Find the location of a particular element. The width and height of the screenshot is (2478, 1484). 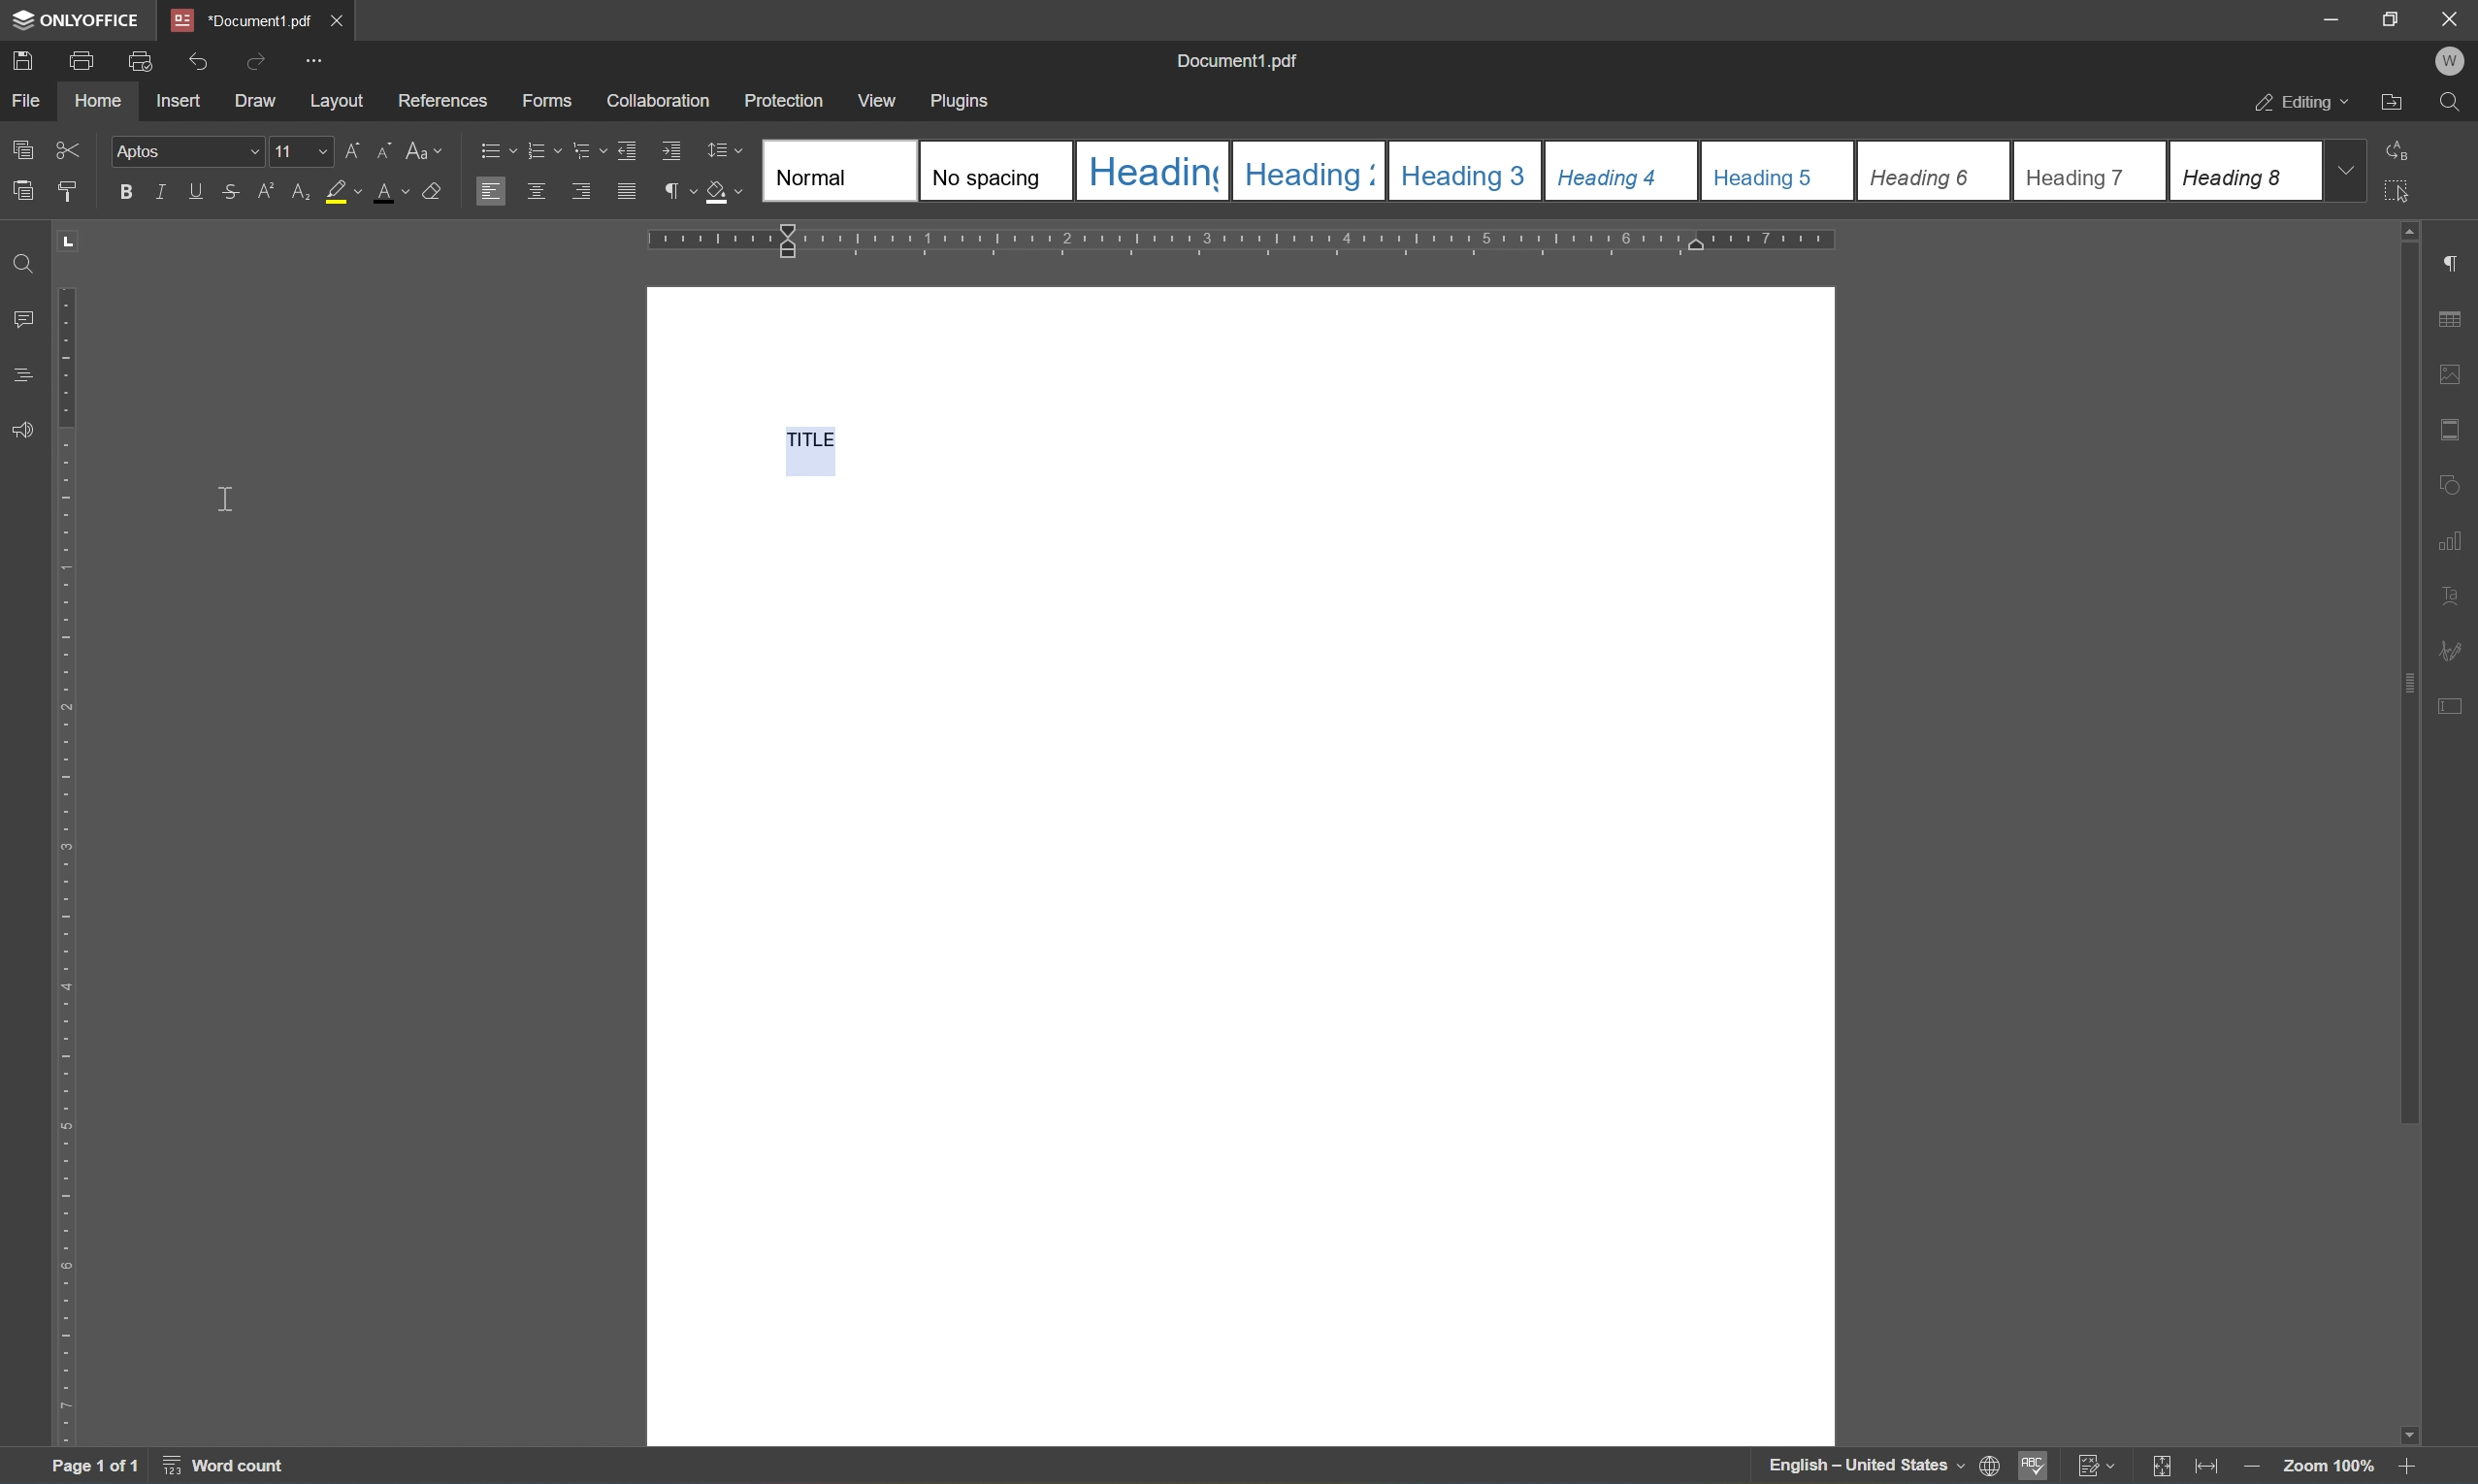

header & footer settings is located at coordinates (2455, 430).